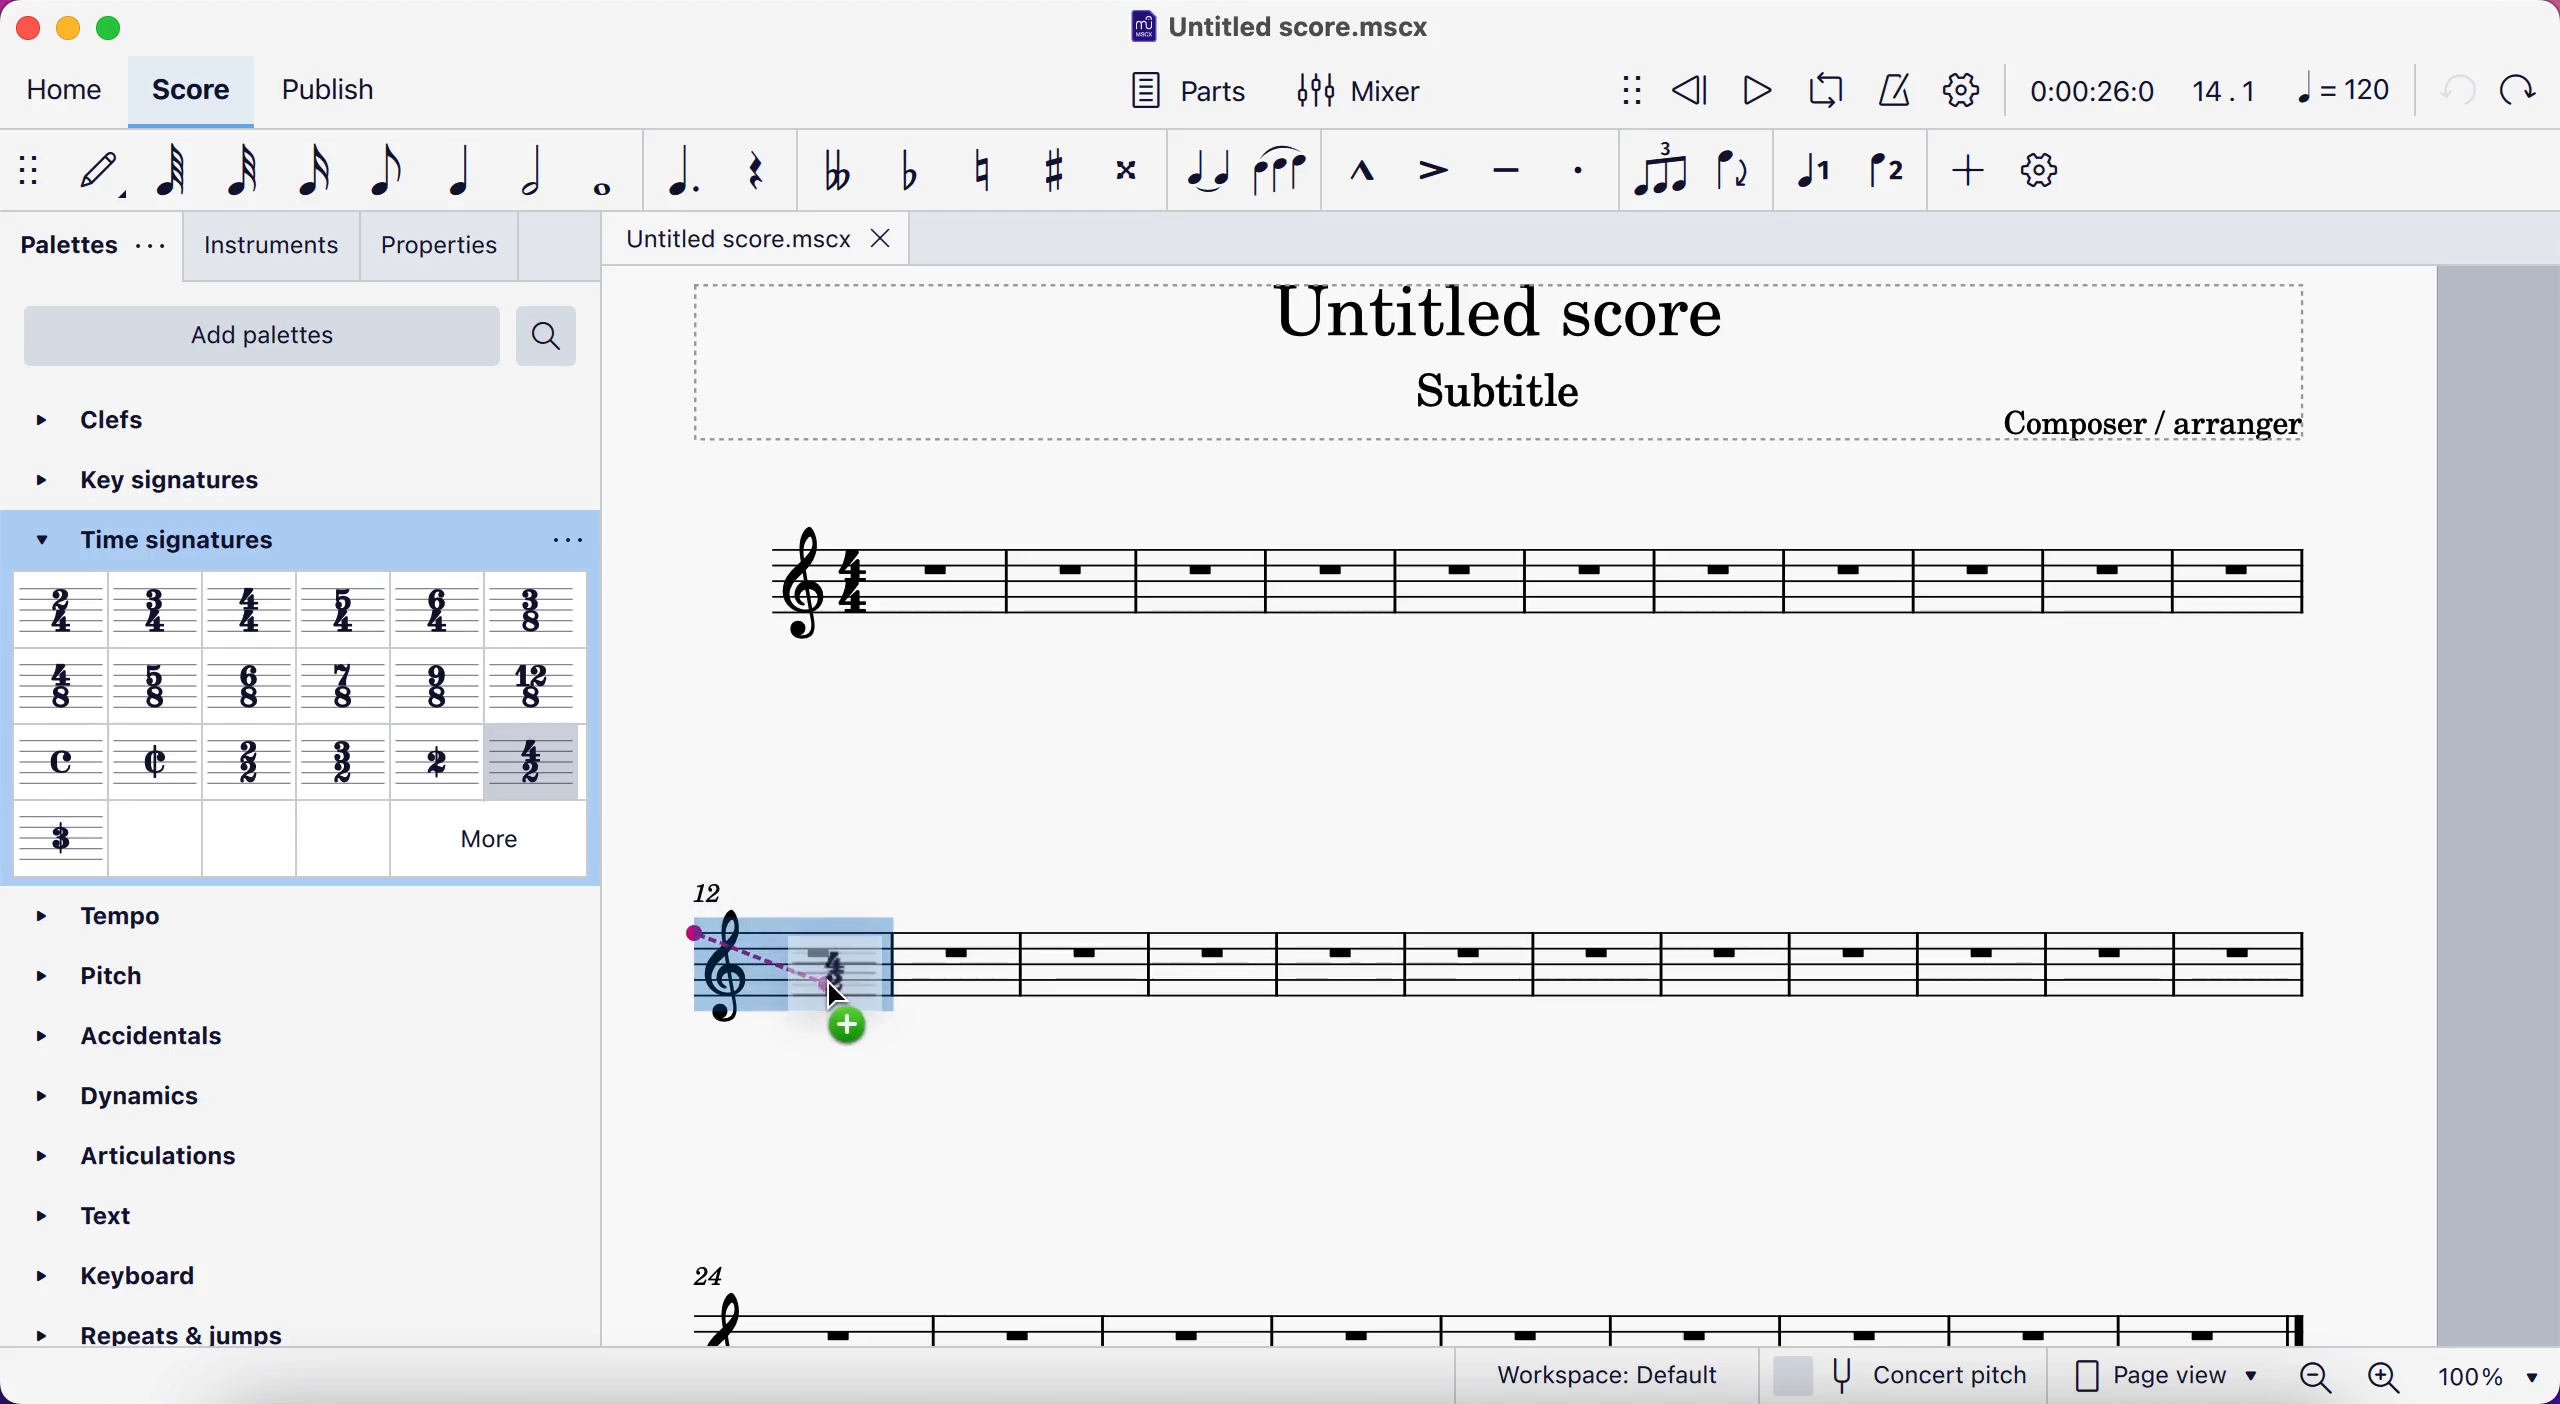 The width and height of the screenshot is (2560, 1404). What do you see at coordinates (32, 168) in the screenshot?
I see `show/hide` at bounding box center [32, 168].